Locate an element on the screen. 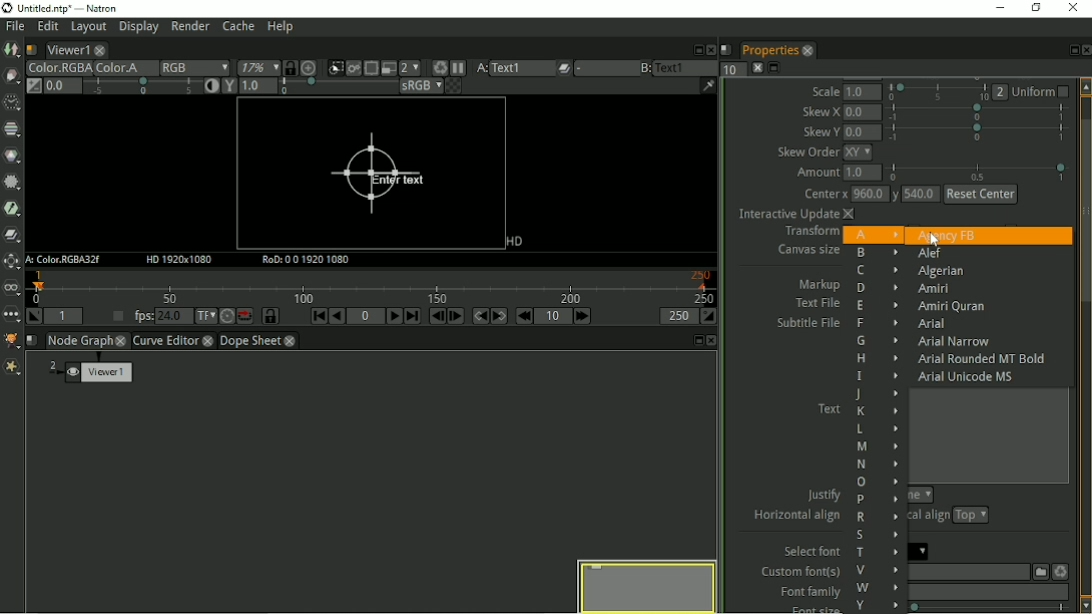  Font size is located at coordinates (806, 608).